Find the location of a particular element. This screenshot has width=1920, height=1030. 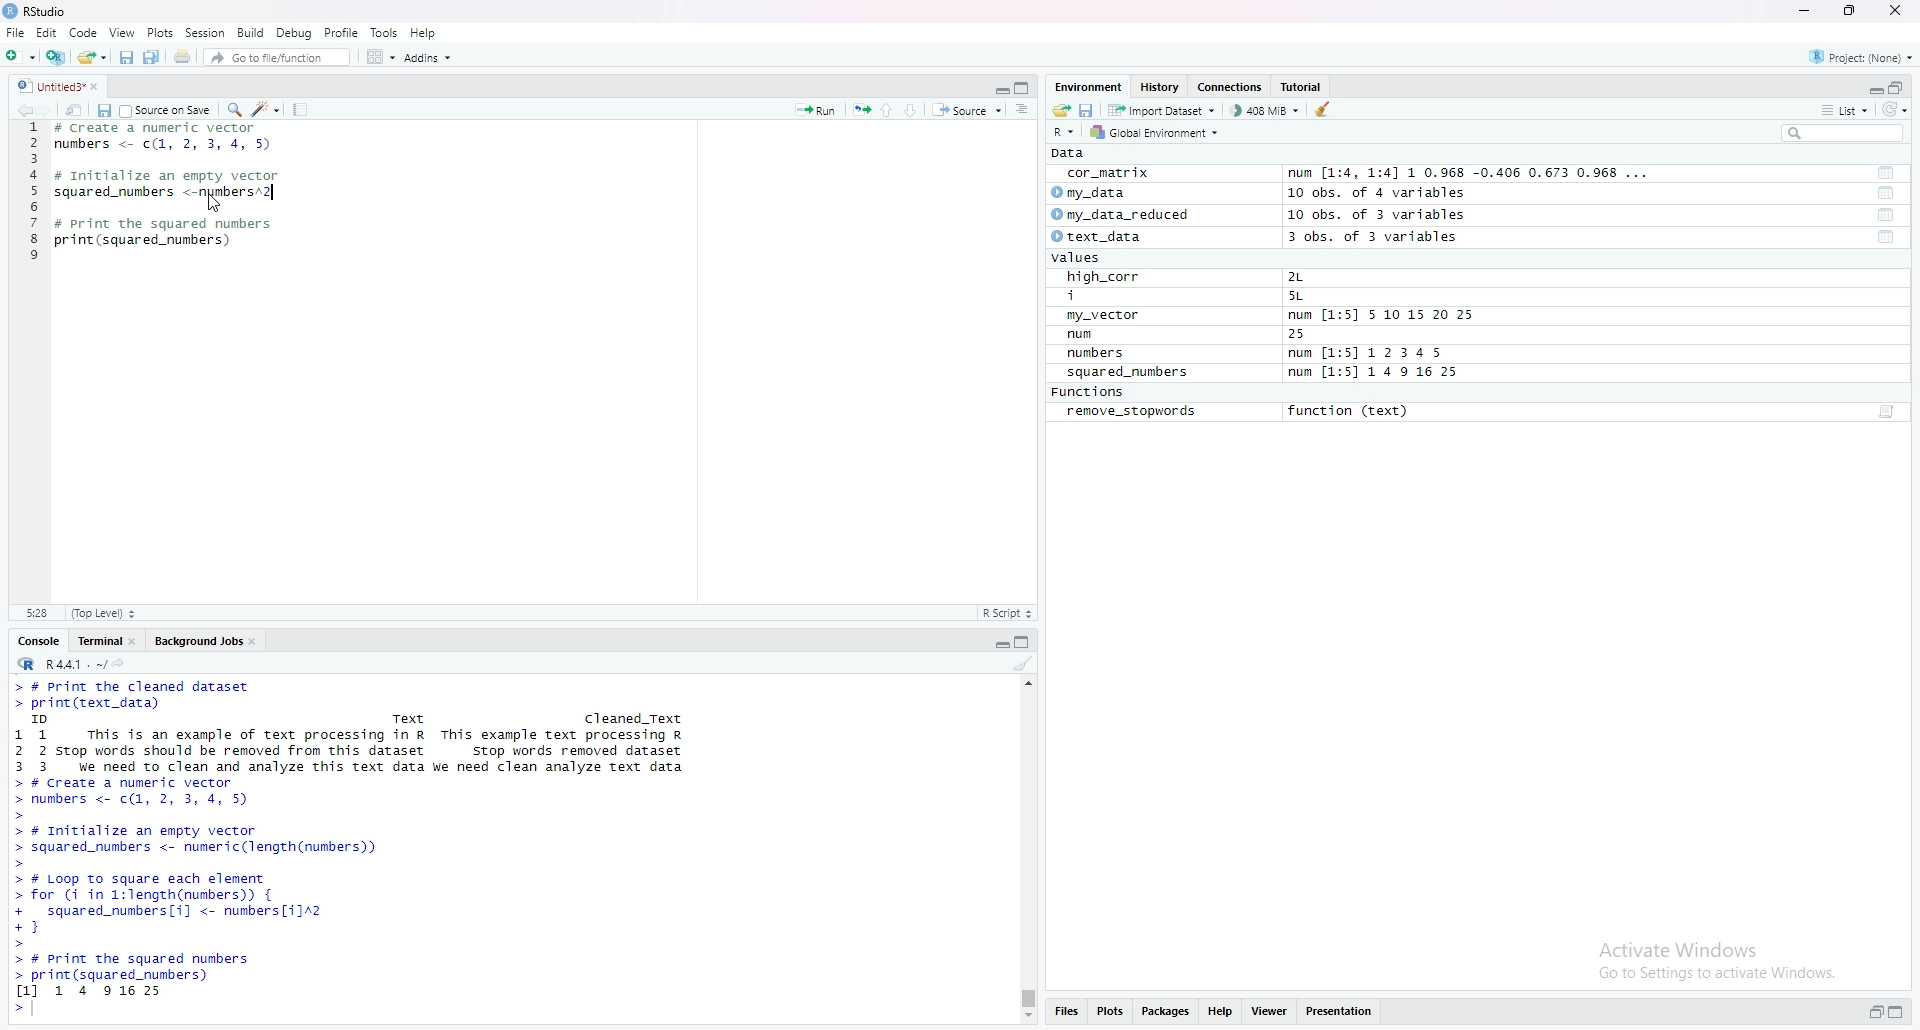

5L is located at coordinates (1300, 297).